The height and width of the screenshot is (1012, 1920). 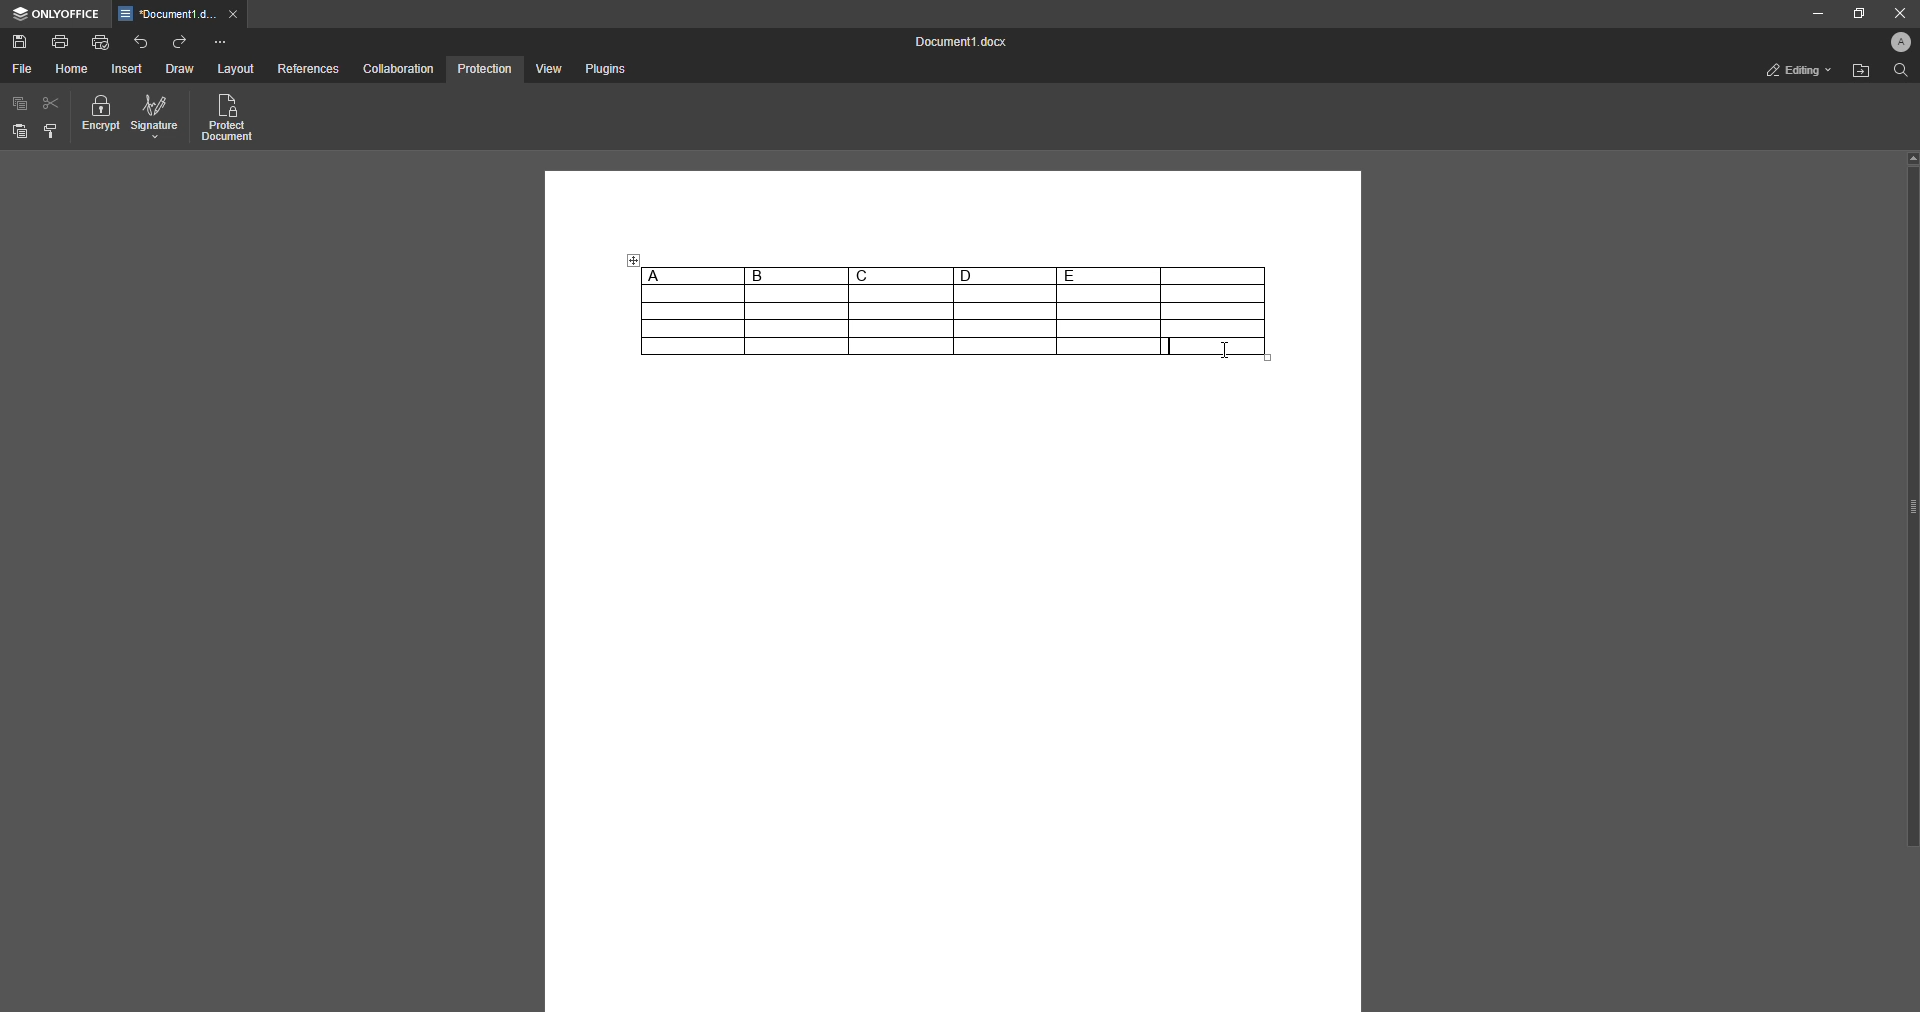 I want to click on Plugins, so click(x=603, y=70).